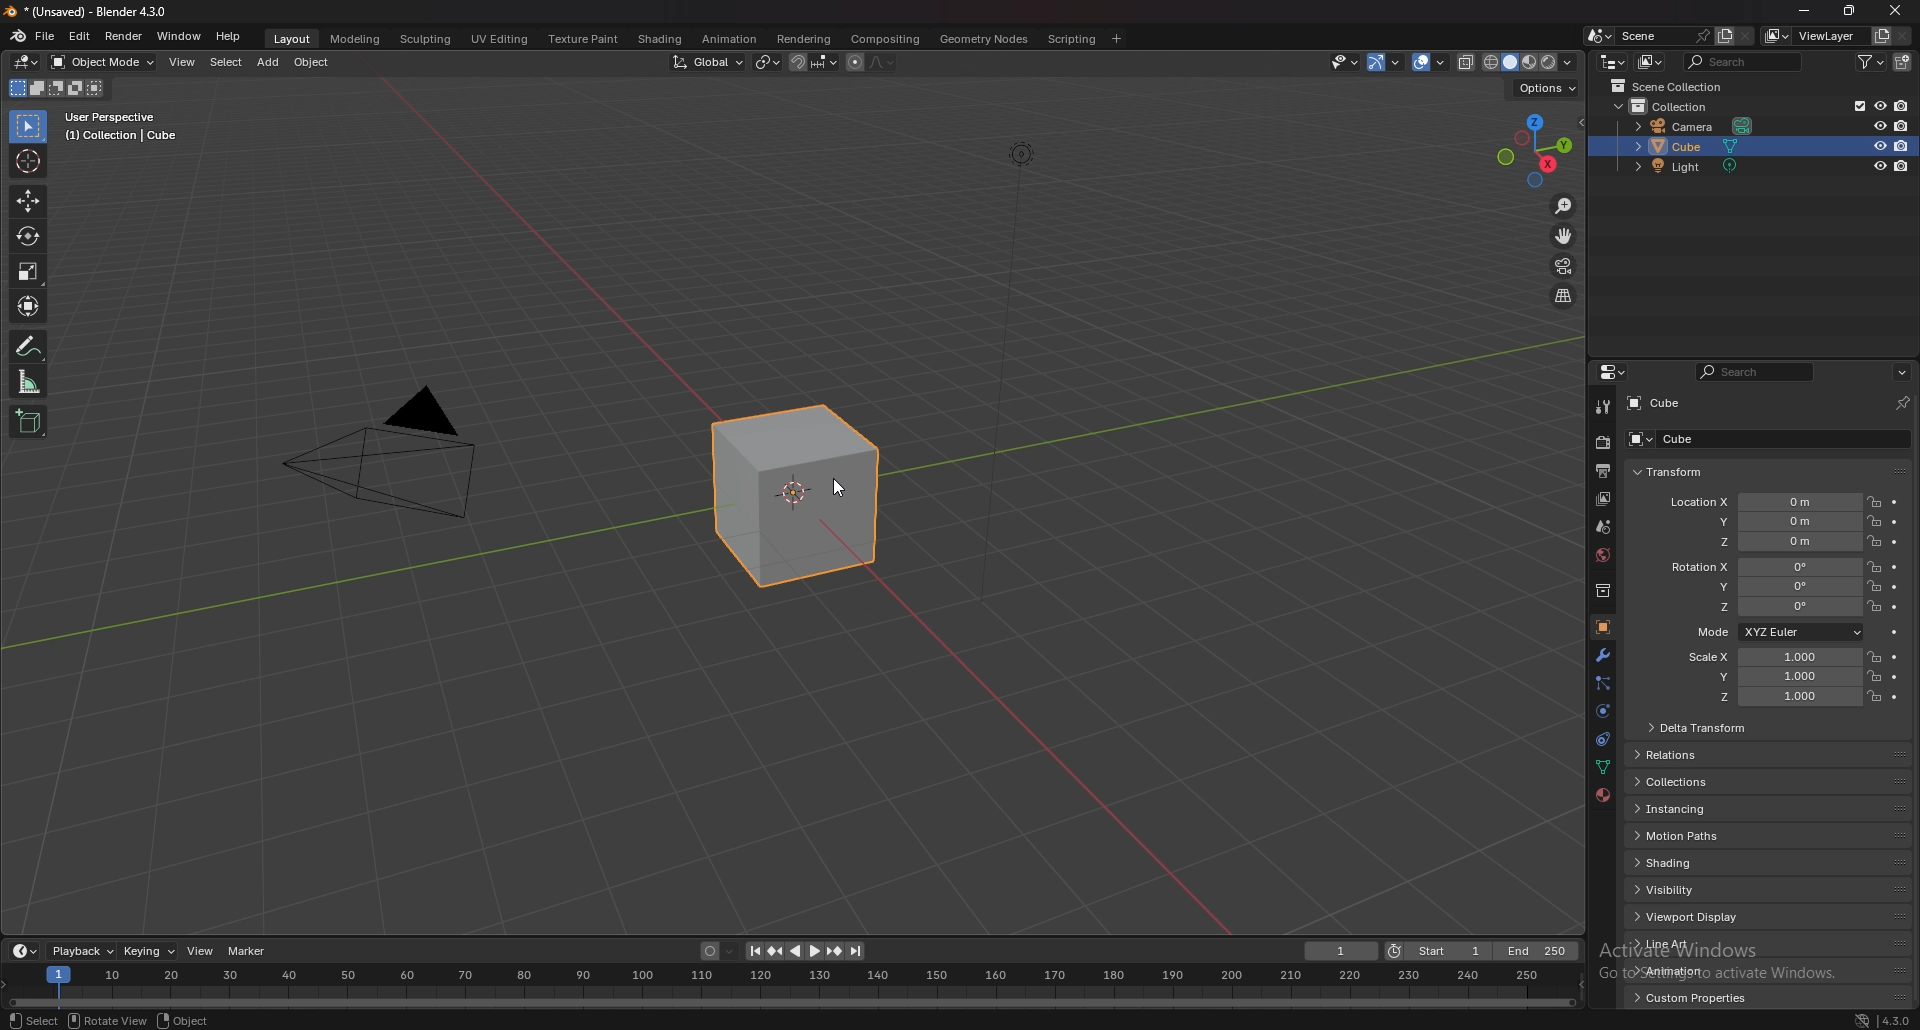 The image size is (1920, 1030). Describe the element at coordinates (1895, 542) in the screenshot. I see `animate property` at that location.